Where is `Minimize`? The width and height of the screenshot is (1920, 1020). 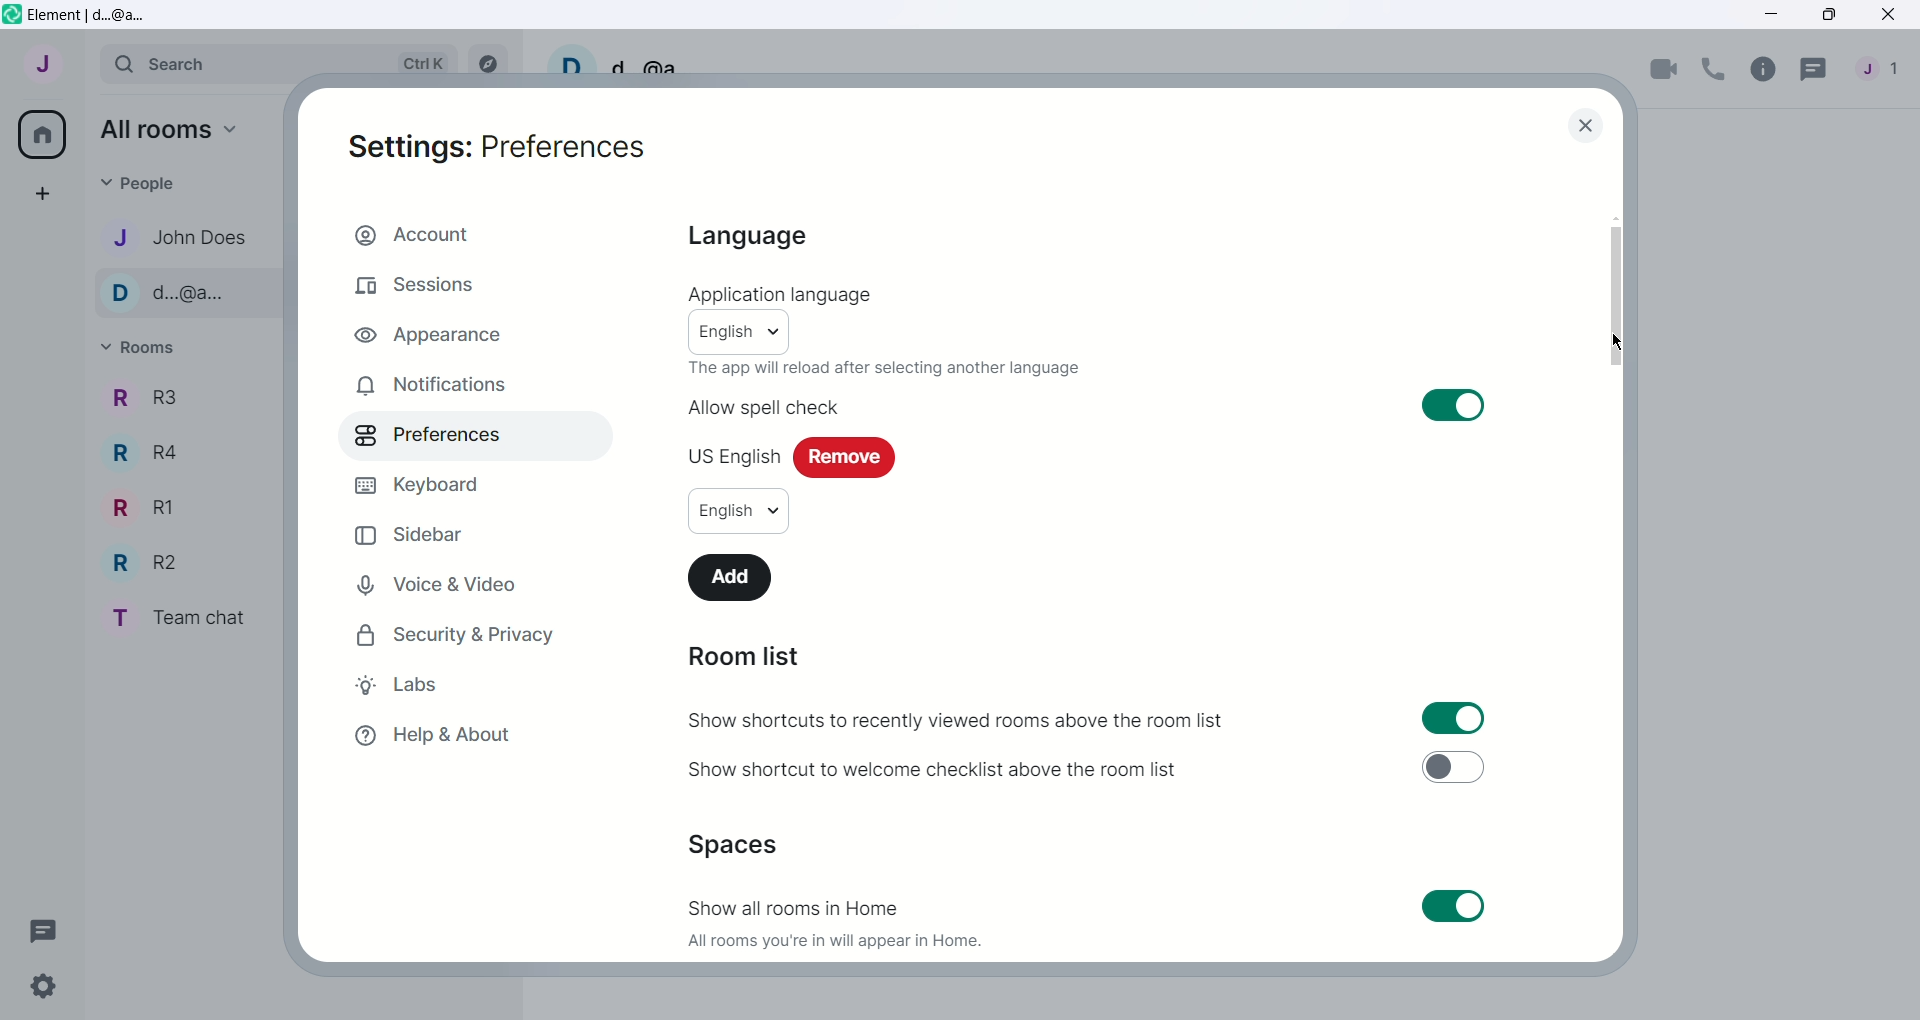 Minimize is located at coordinates (1773, 13).